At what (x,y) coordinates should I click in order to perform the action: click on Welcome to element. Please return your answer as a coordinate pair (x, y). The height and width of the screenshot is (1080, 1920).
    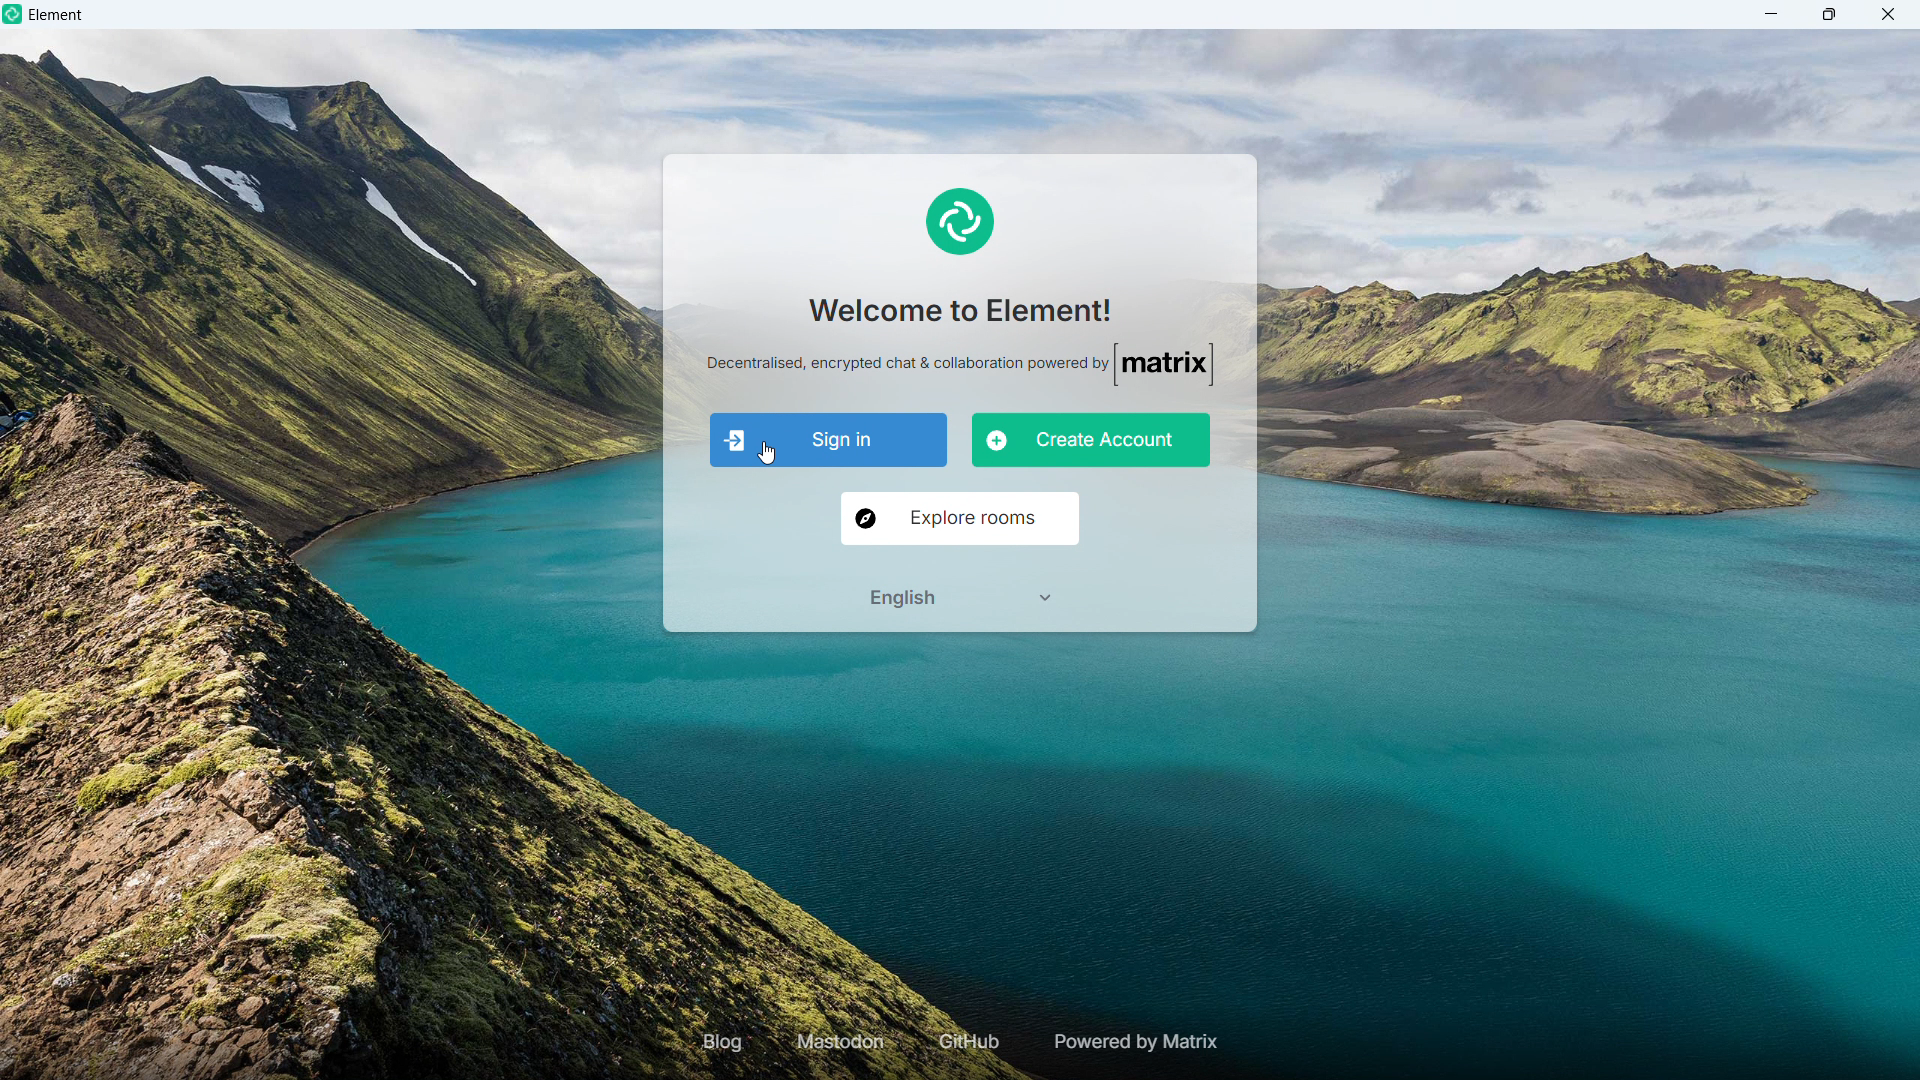
    Looking at the image, I should click on (956, 306).